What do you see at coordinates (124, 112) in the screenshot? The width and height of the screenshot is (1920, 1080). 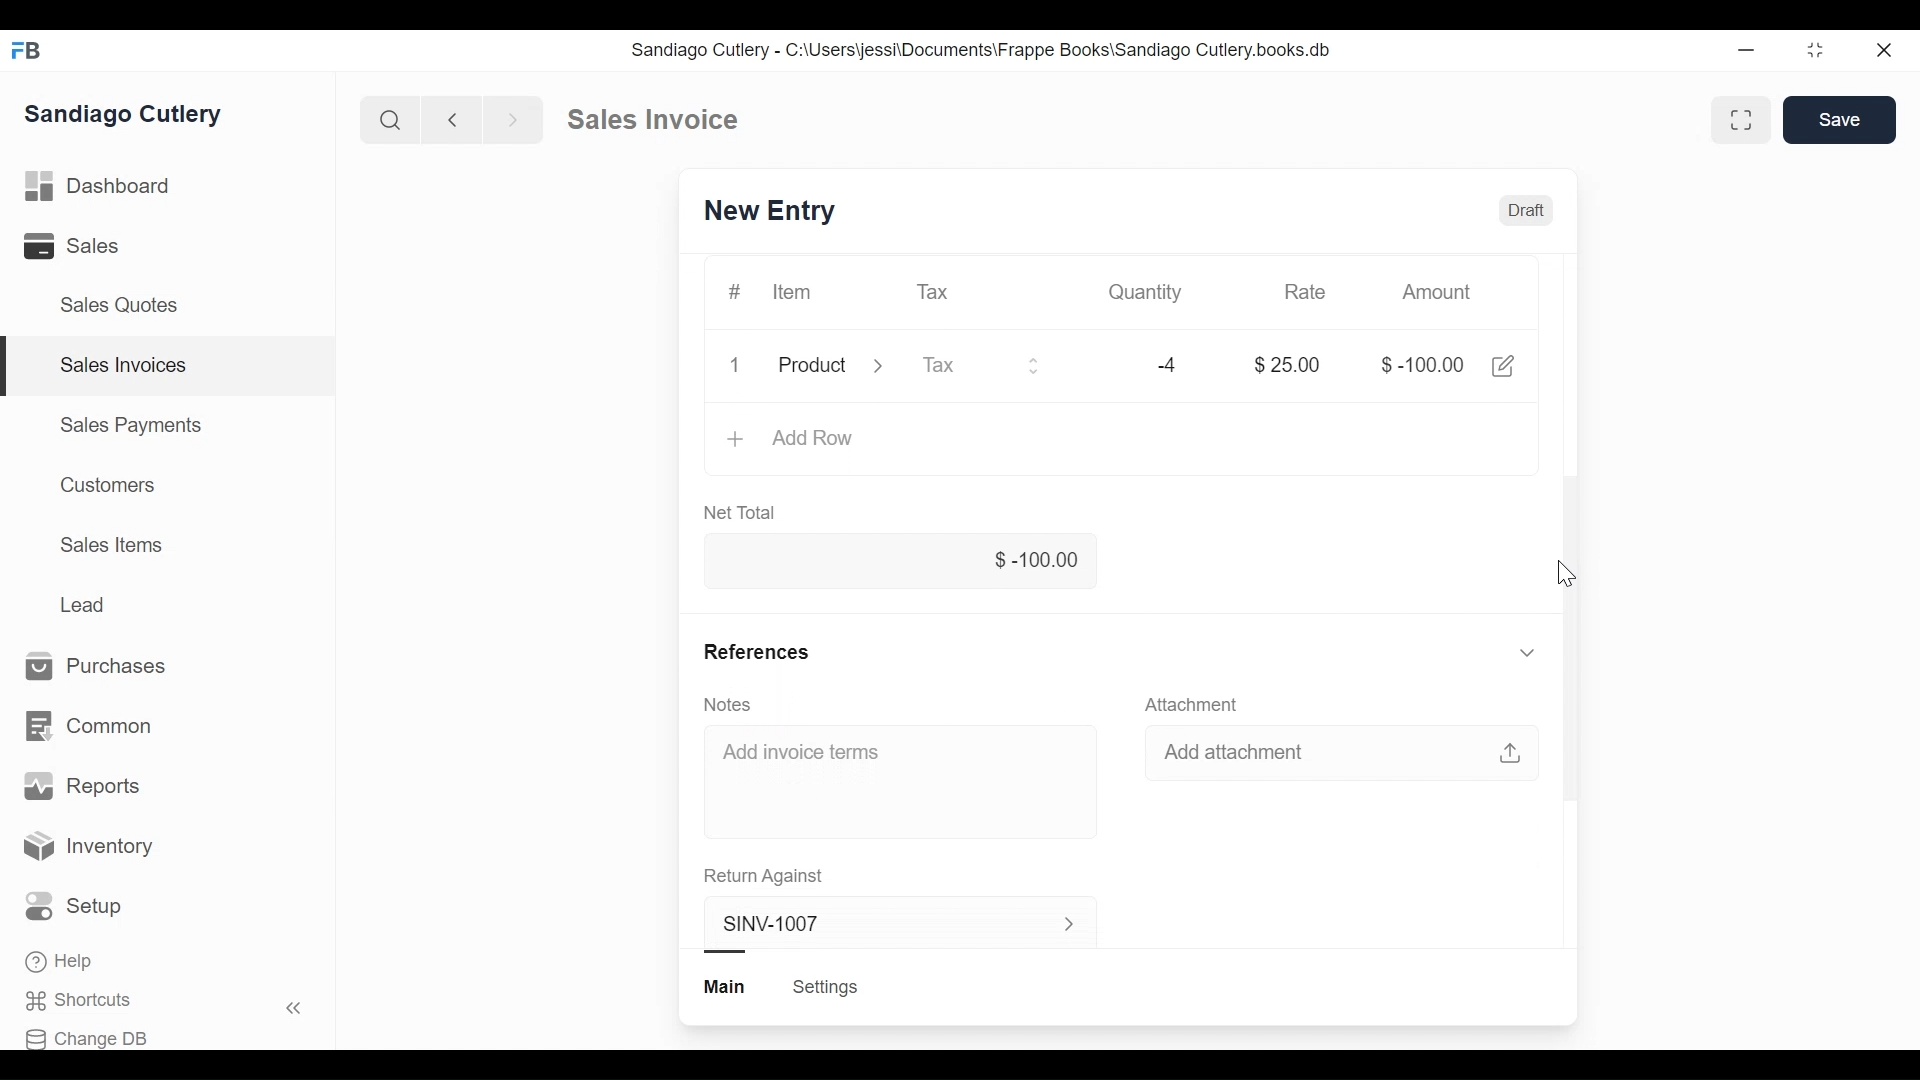 I see `Sandiago Cutlery` at bounding box center [124, 112].